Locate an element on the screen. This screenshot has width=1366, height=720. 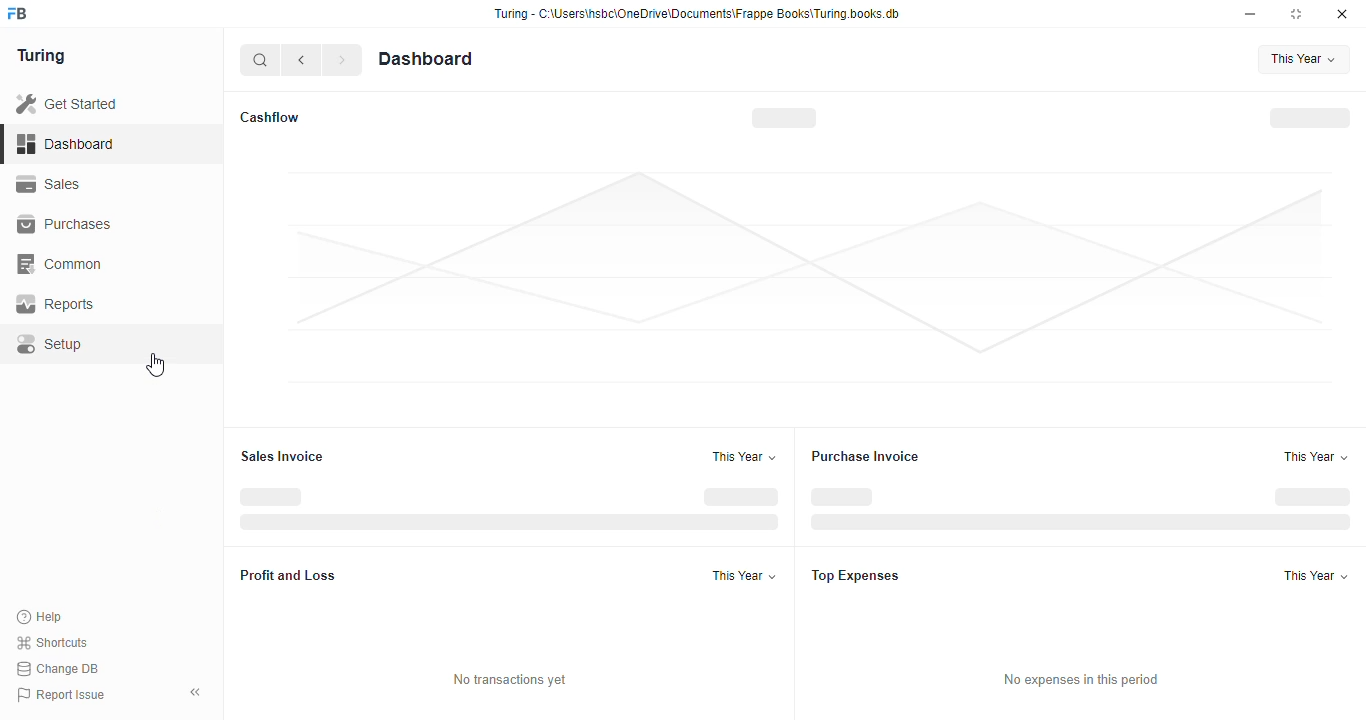
“Turing - C:\Users\hsbc\OneDrive\Documents\Frappe Books\Turing books.db is located at coordinates (696, 13).